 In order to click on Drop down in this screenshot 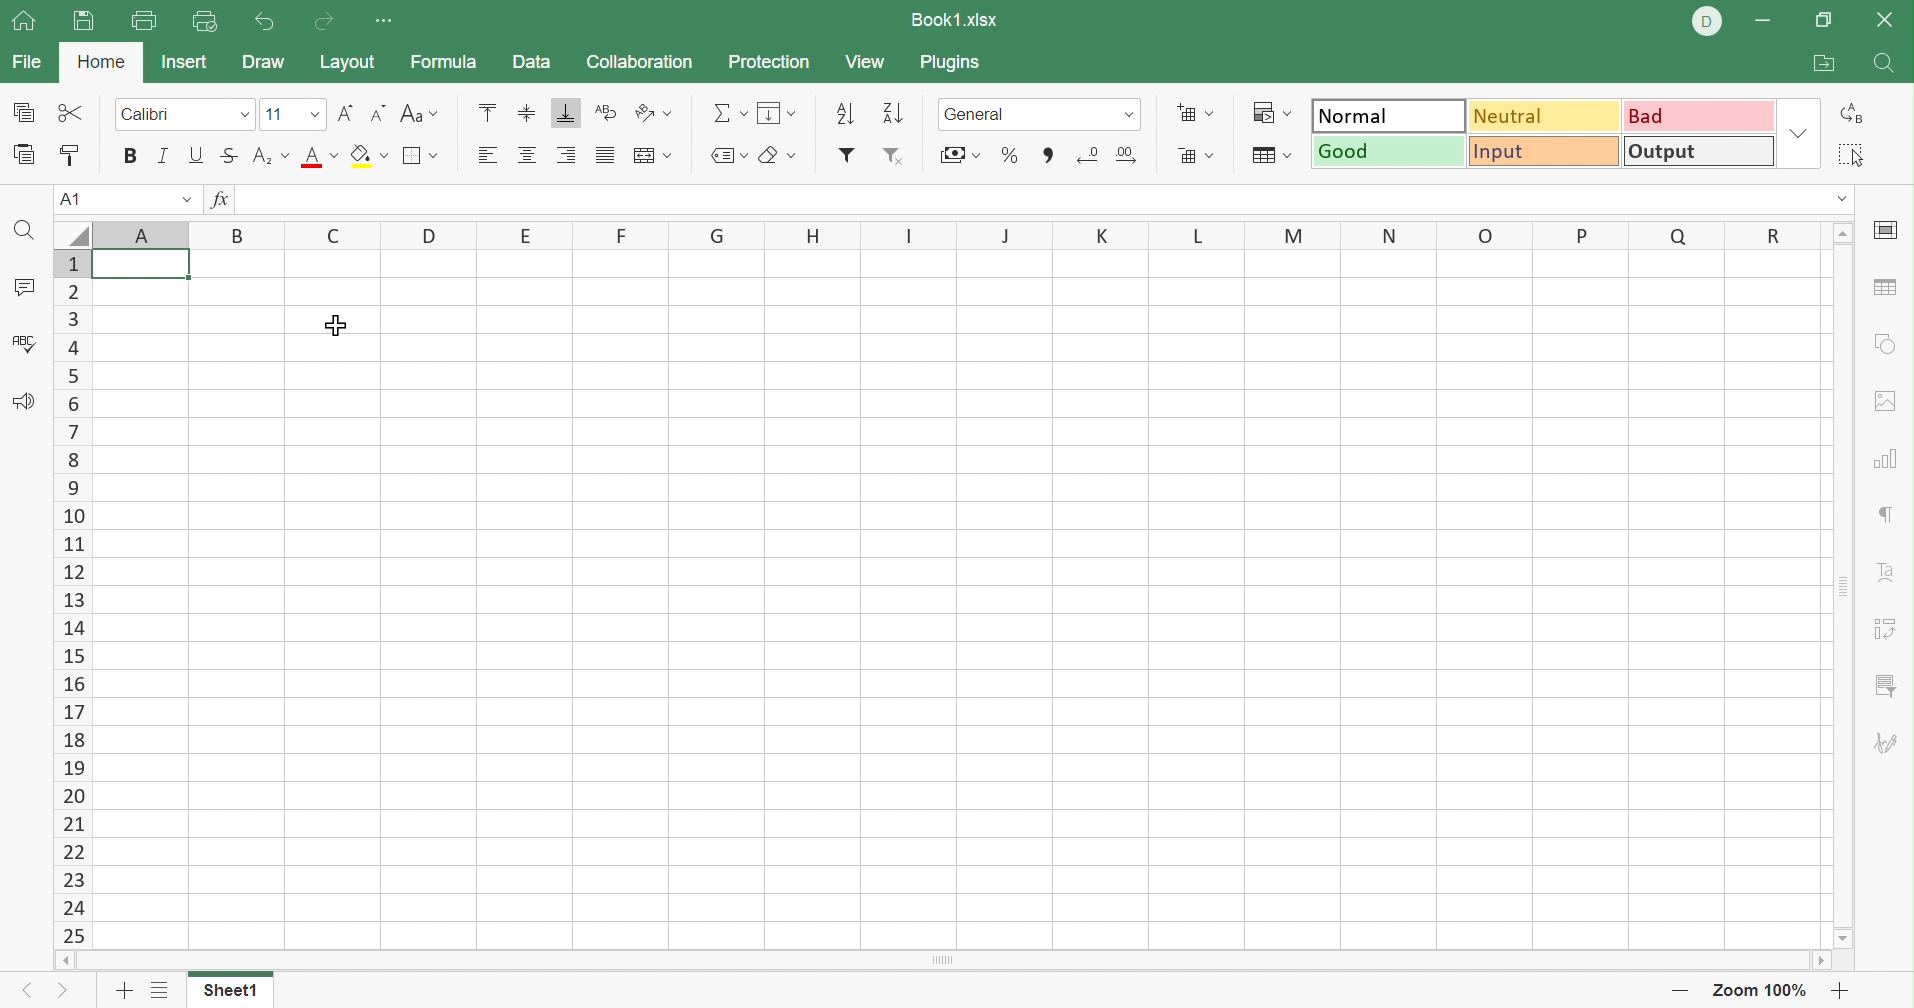, I will do `click(1132, 115)`.